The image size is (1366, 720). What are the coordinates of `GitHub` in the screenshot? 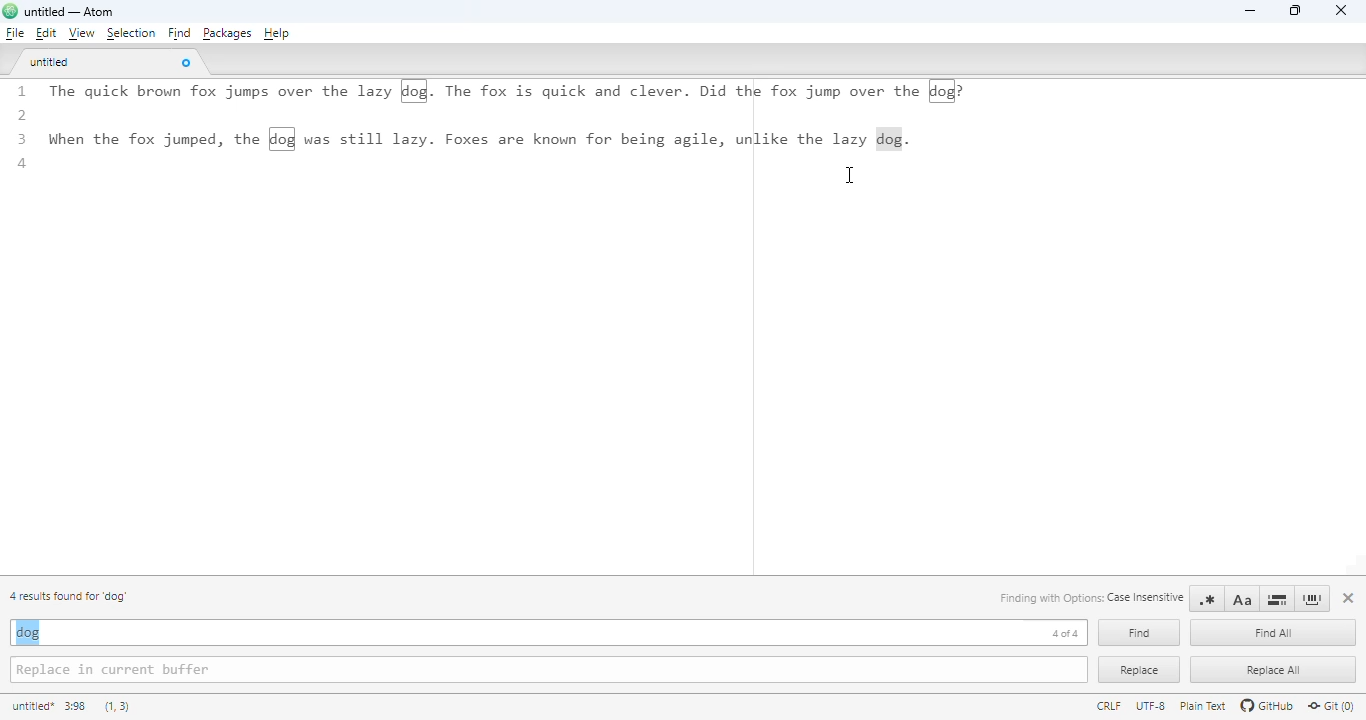 It's located at (1267, 707).